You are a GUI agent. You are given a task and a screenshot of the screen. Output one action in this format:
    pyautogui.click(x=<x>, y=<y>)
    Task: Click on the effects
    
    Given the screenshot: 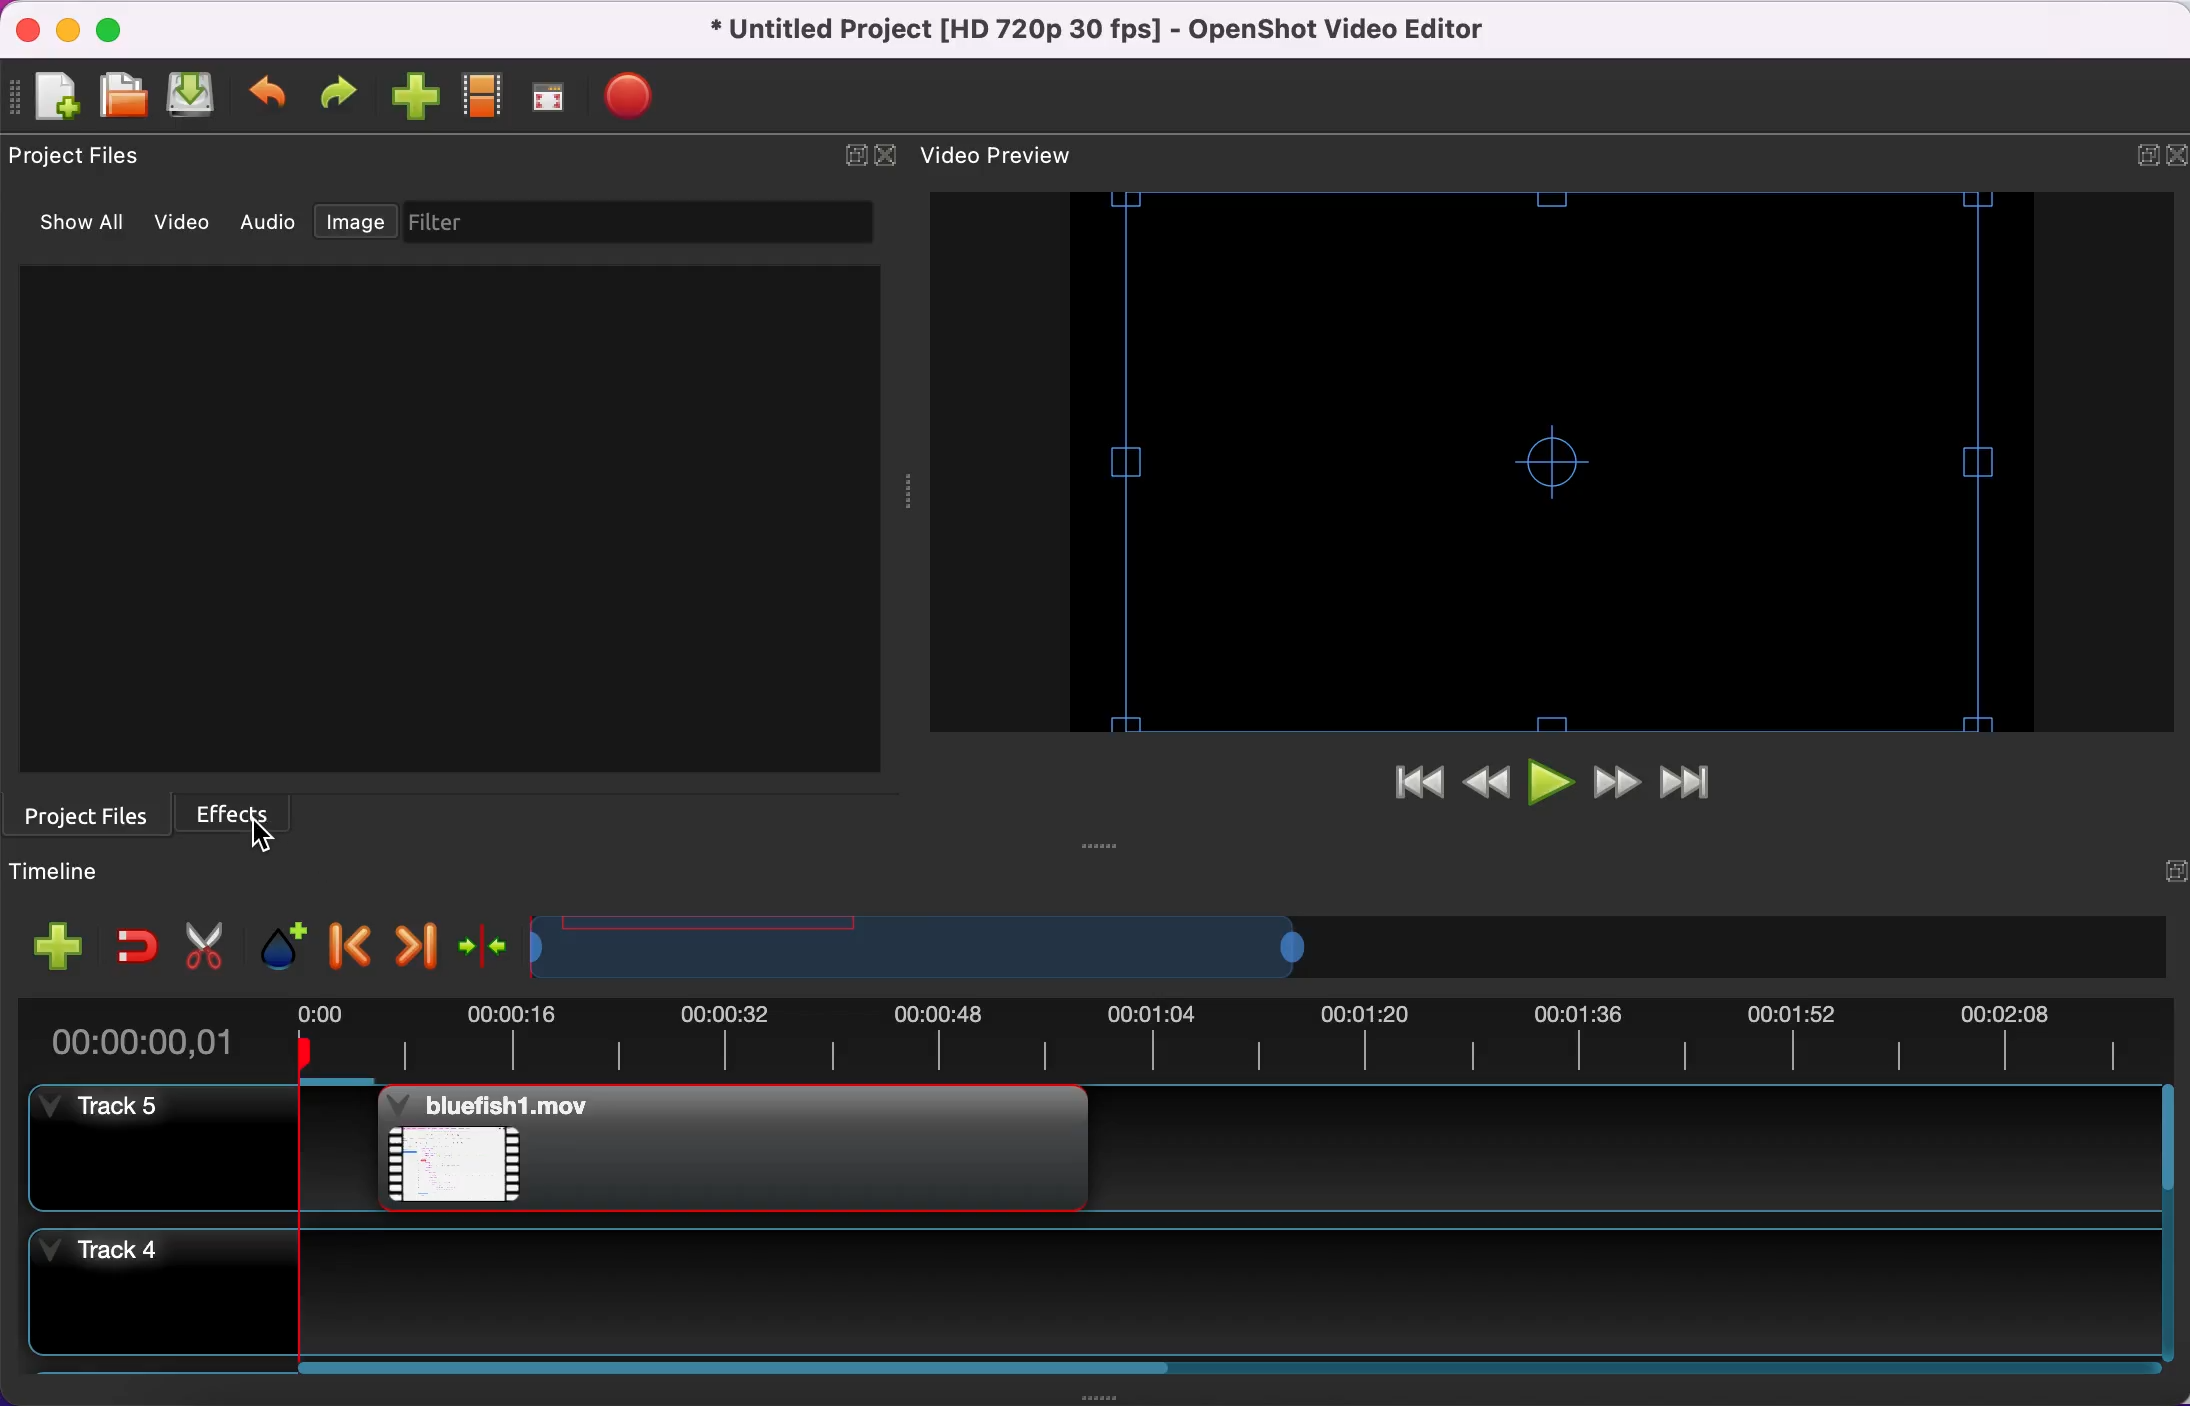 What is the action you would take?
    pyautogui.click(x=252, y=816)
    